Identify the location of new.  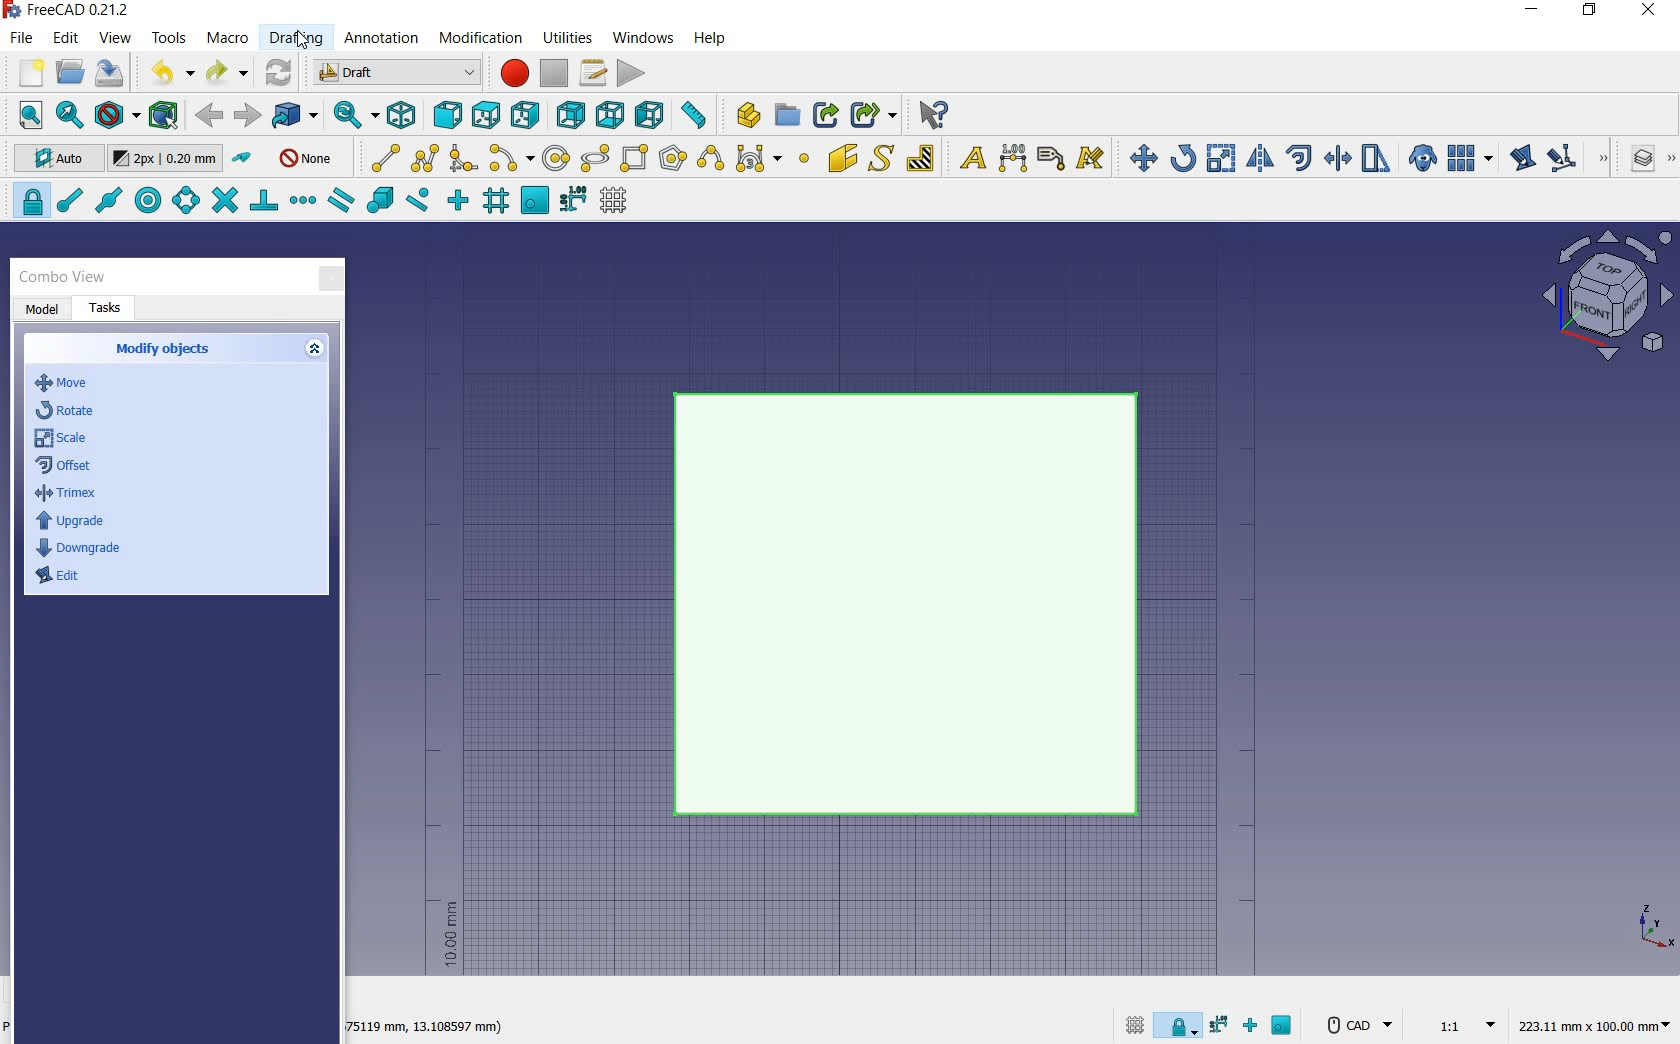
(23, 75).